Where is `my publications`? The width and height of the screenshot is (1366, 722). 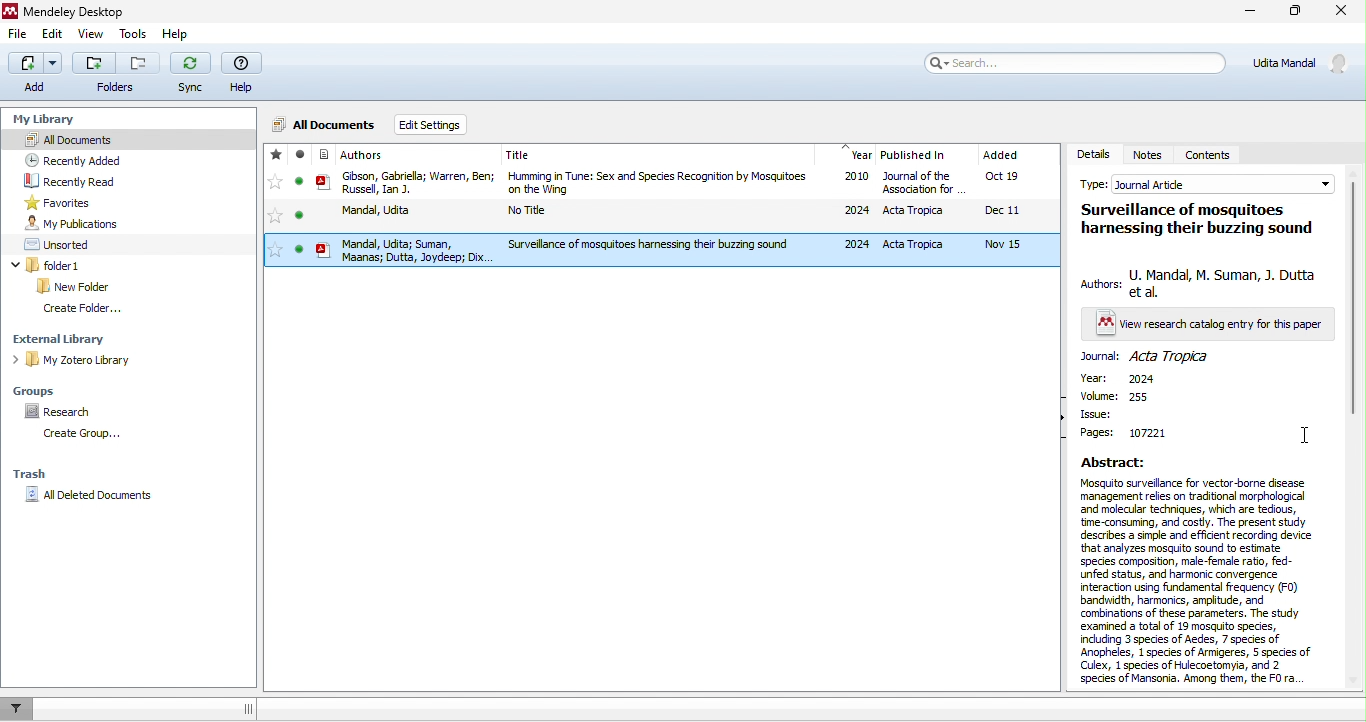
my publications is located at coordinates (78, 223).